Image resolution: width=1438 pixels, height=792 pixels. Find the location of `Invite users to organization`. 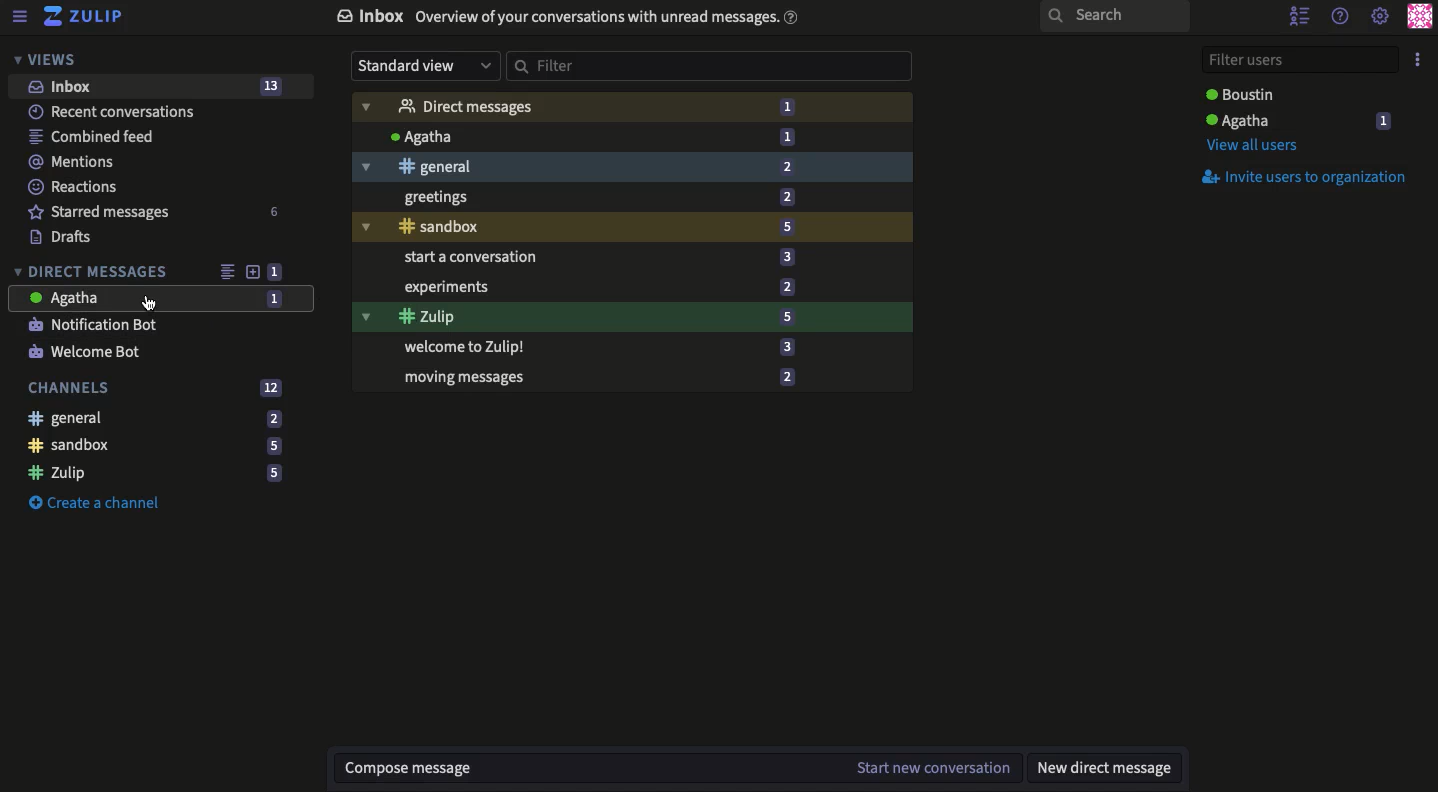

Invite users to organization is located at coordinates (1306, 177).